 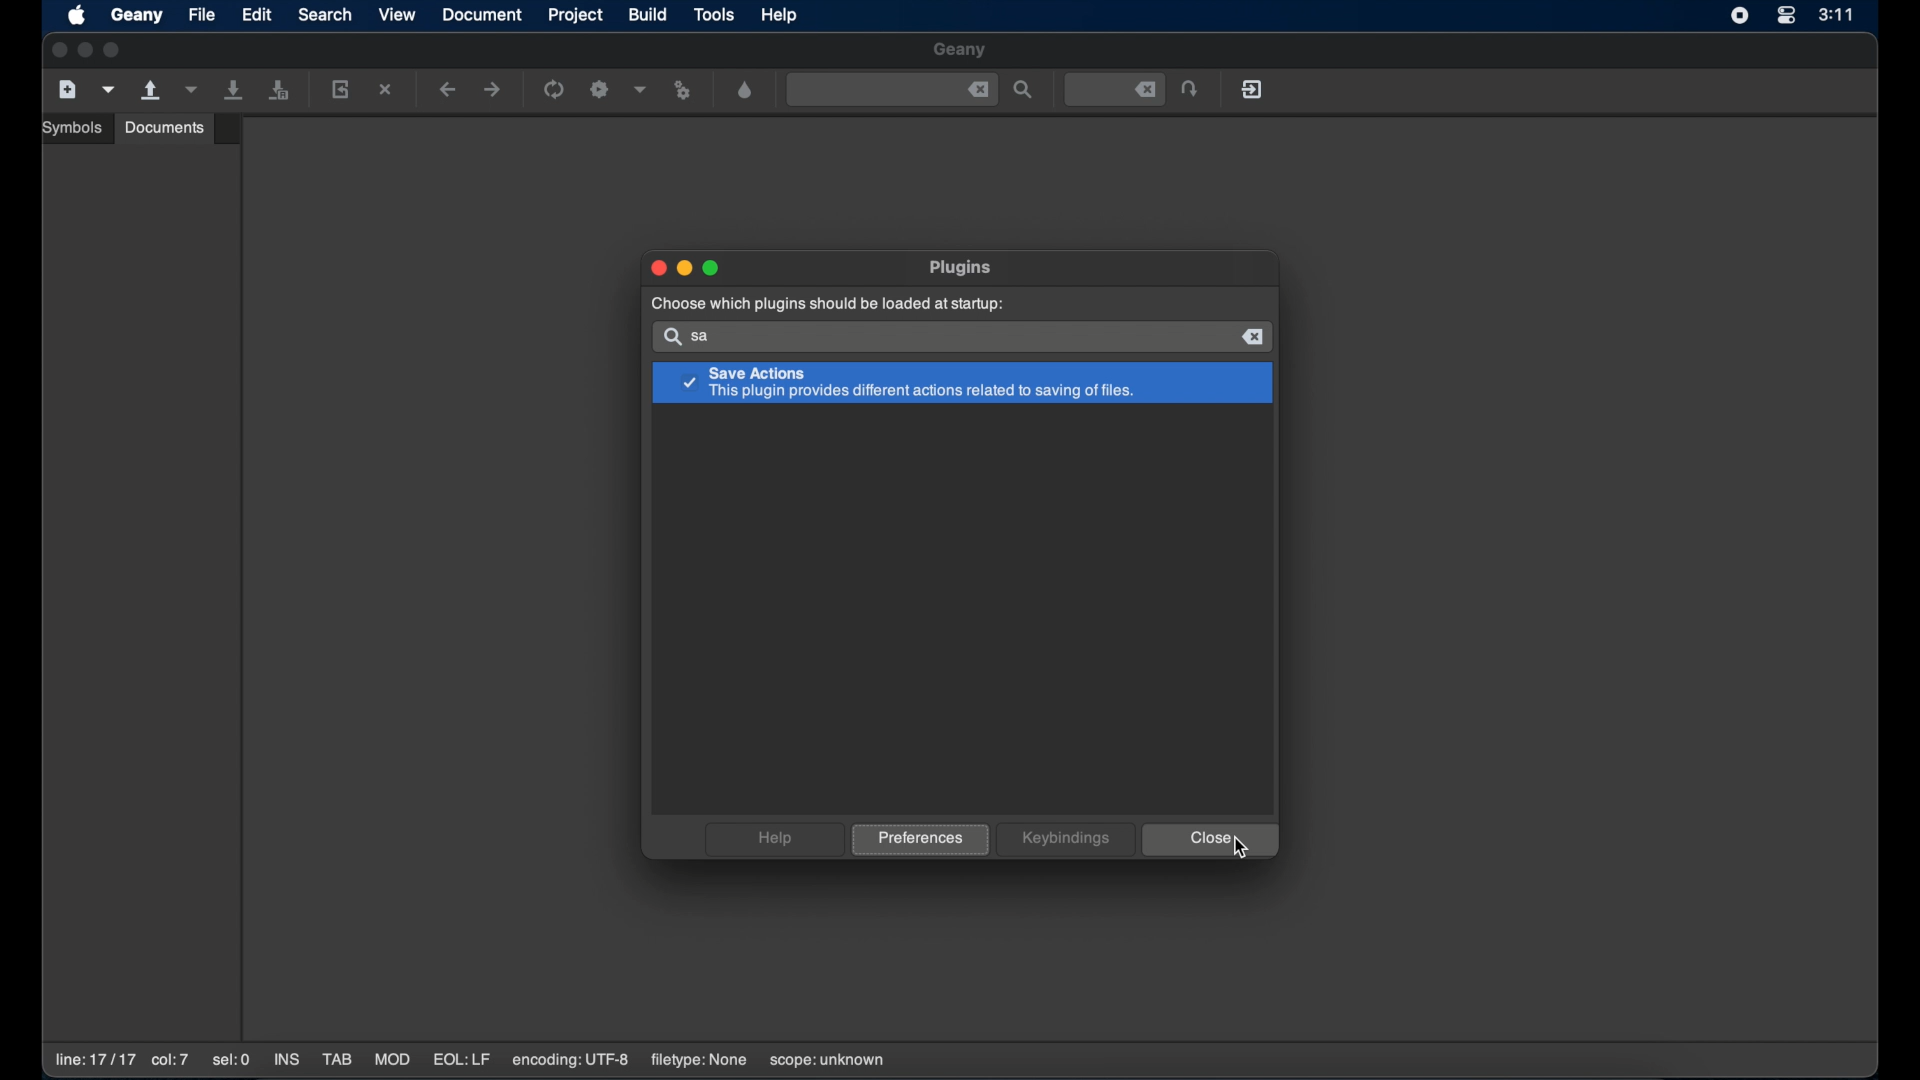 I want to click on 3:11, so click(x=1837, y=14).